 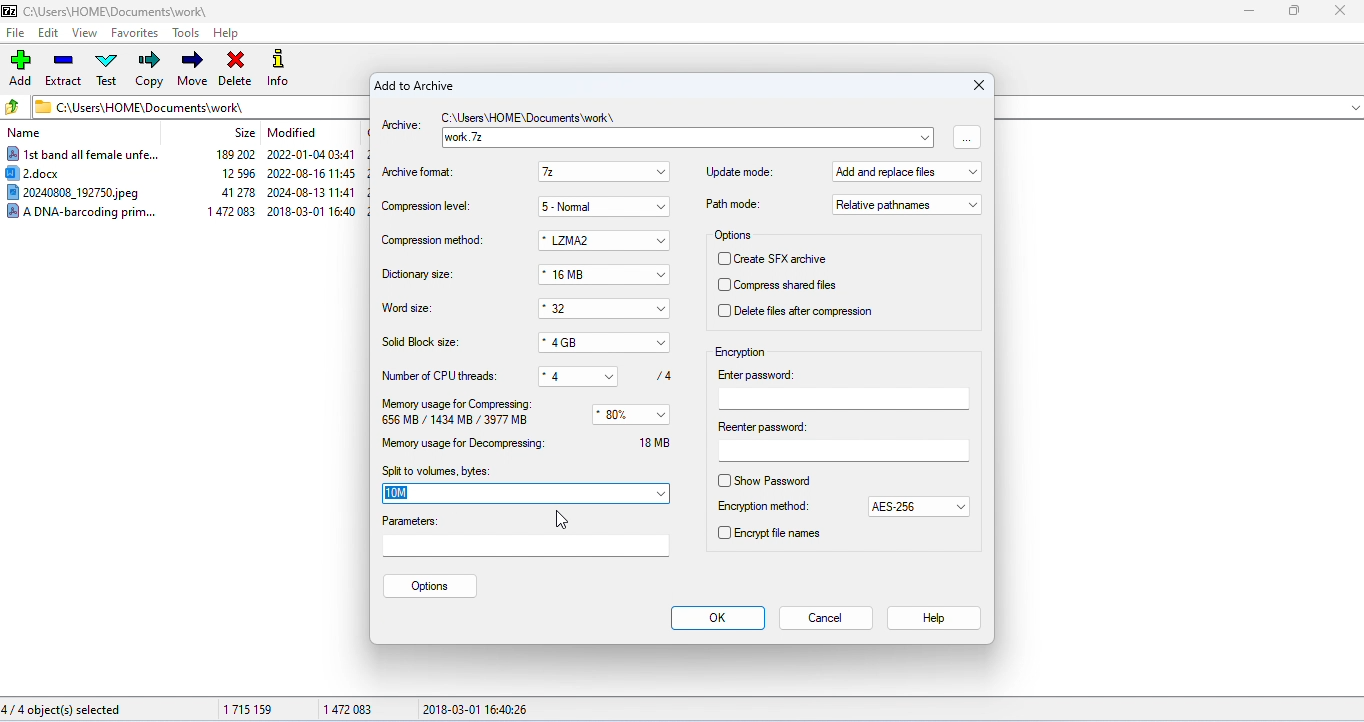 I want to click on /4, so click(x=660, y=375).